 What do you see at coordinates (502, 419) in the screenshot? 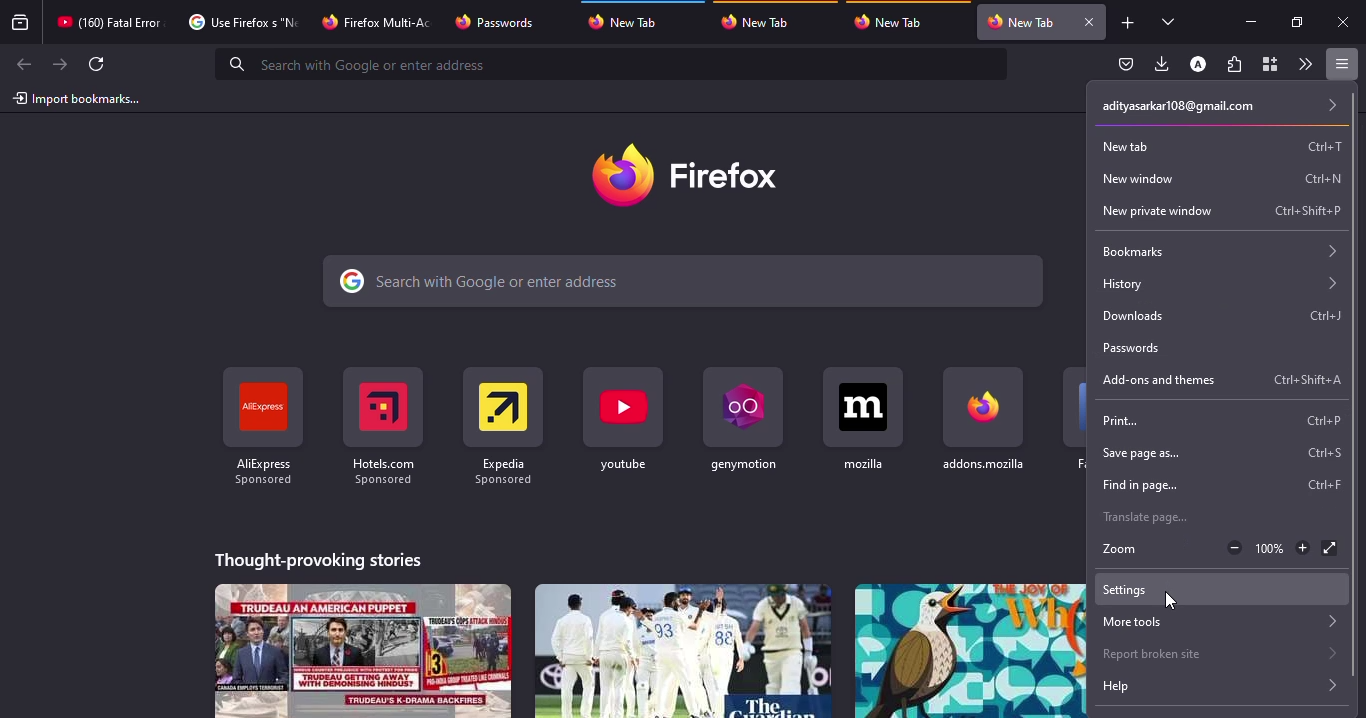
I see `shortcut` at bounding box center [502, 419].